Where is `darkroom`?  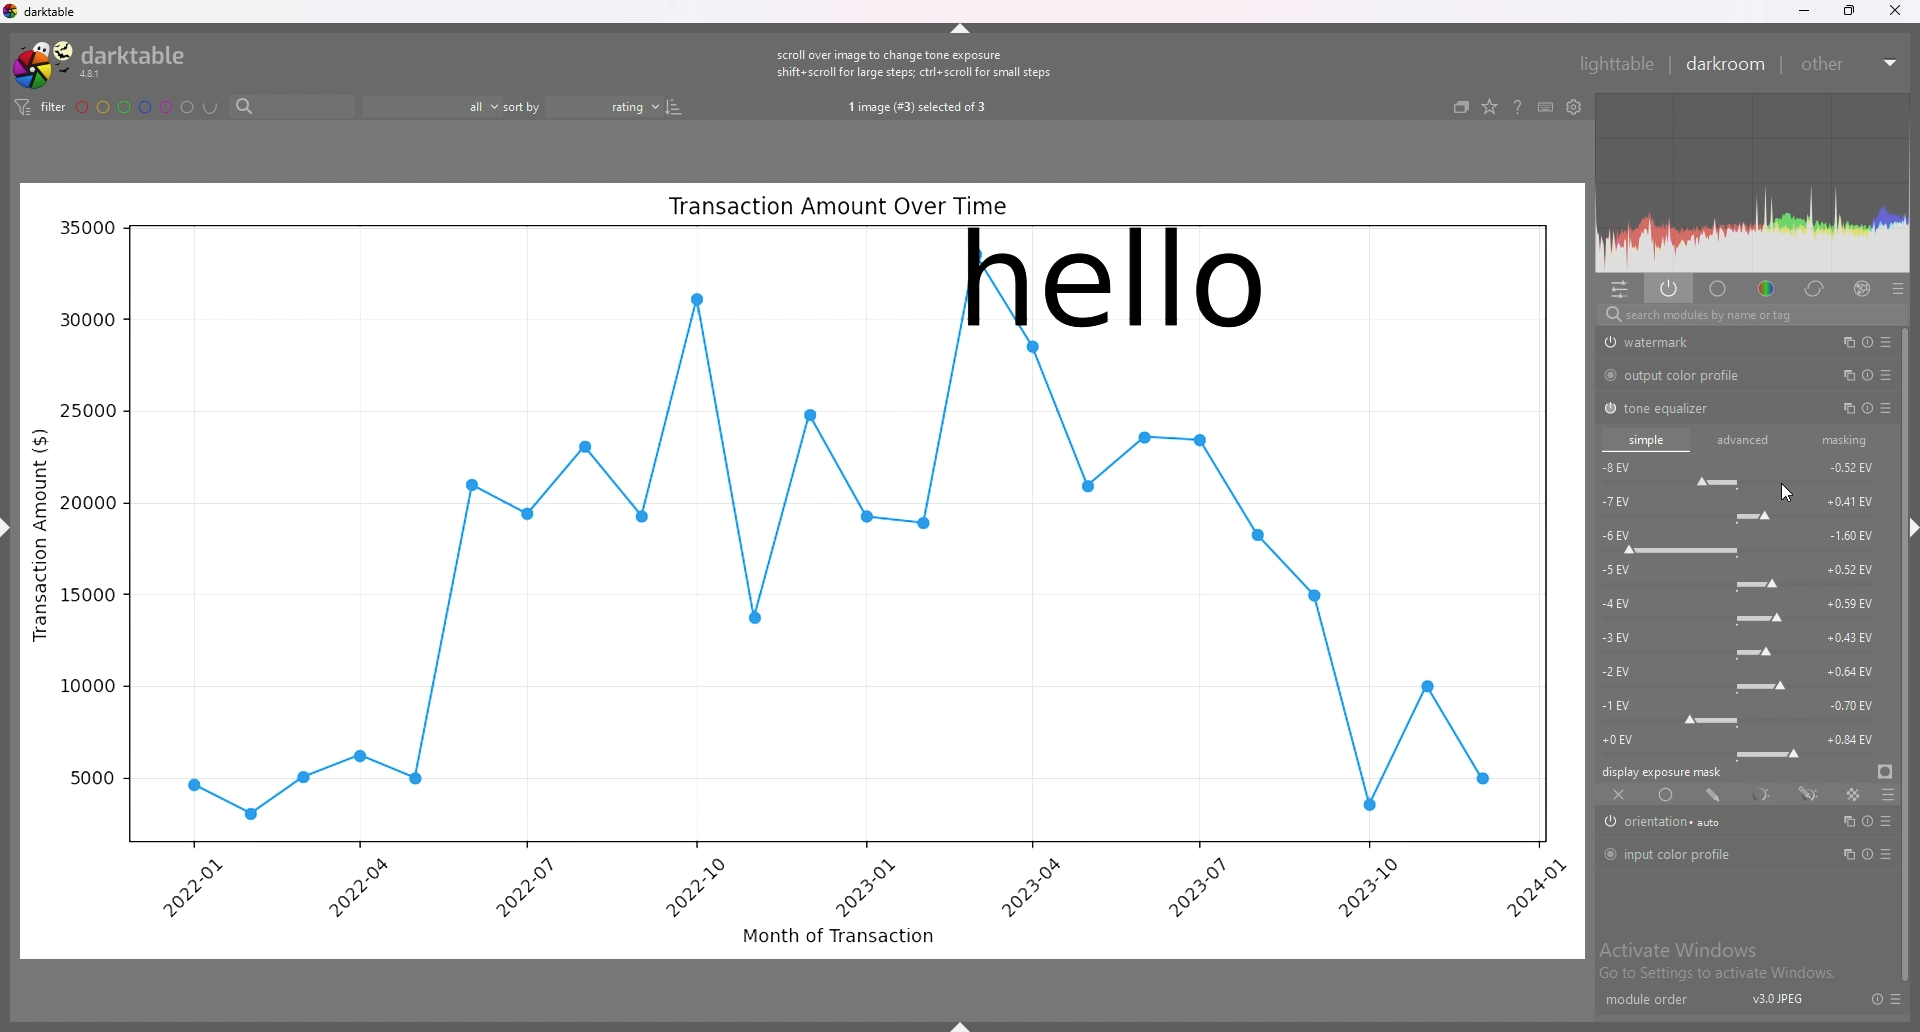 darkroom is located at coordinates (1727, 65).